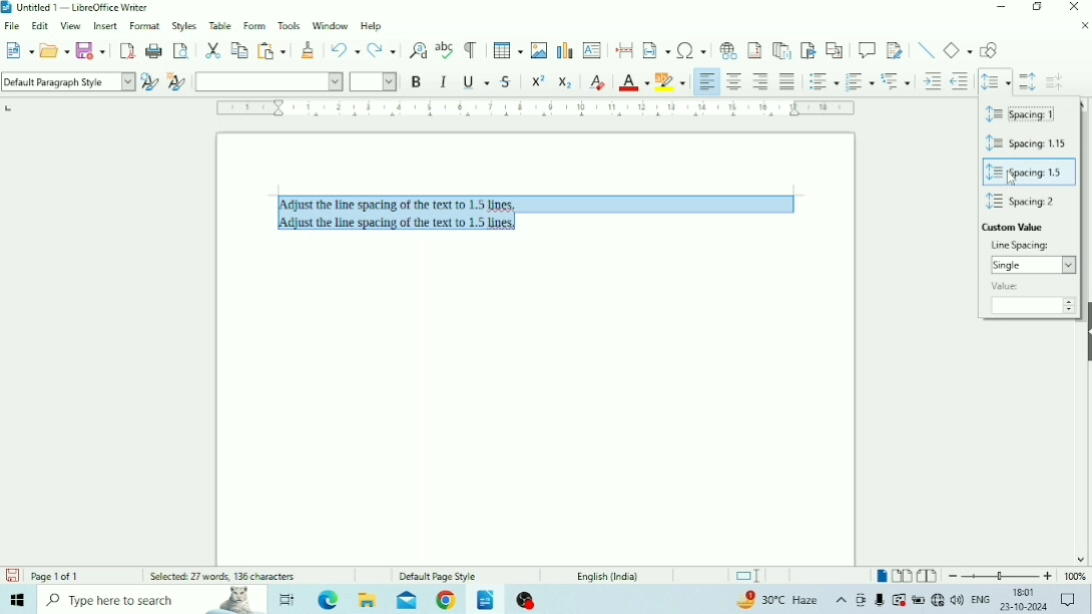 This screenshot has width=1092, height=614. What do you see at coordinates (918, 599) in the screenshot?
I see `Charging, plugged in` at bounding box center [918, 599].